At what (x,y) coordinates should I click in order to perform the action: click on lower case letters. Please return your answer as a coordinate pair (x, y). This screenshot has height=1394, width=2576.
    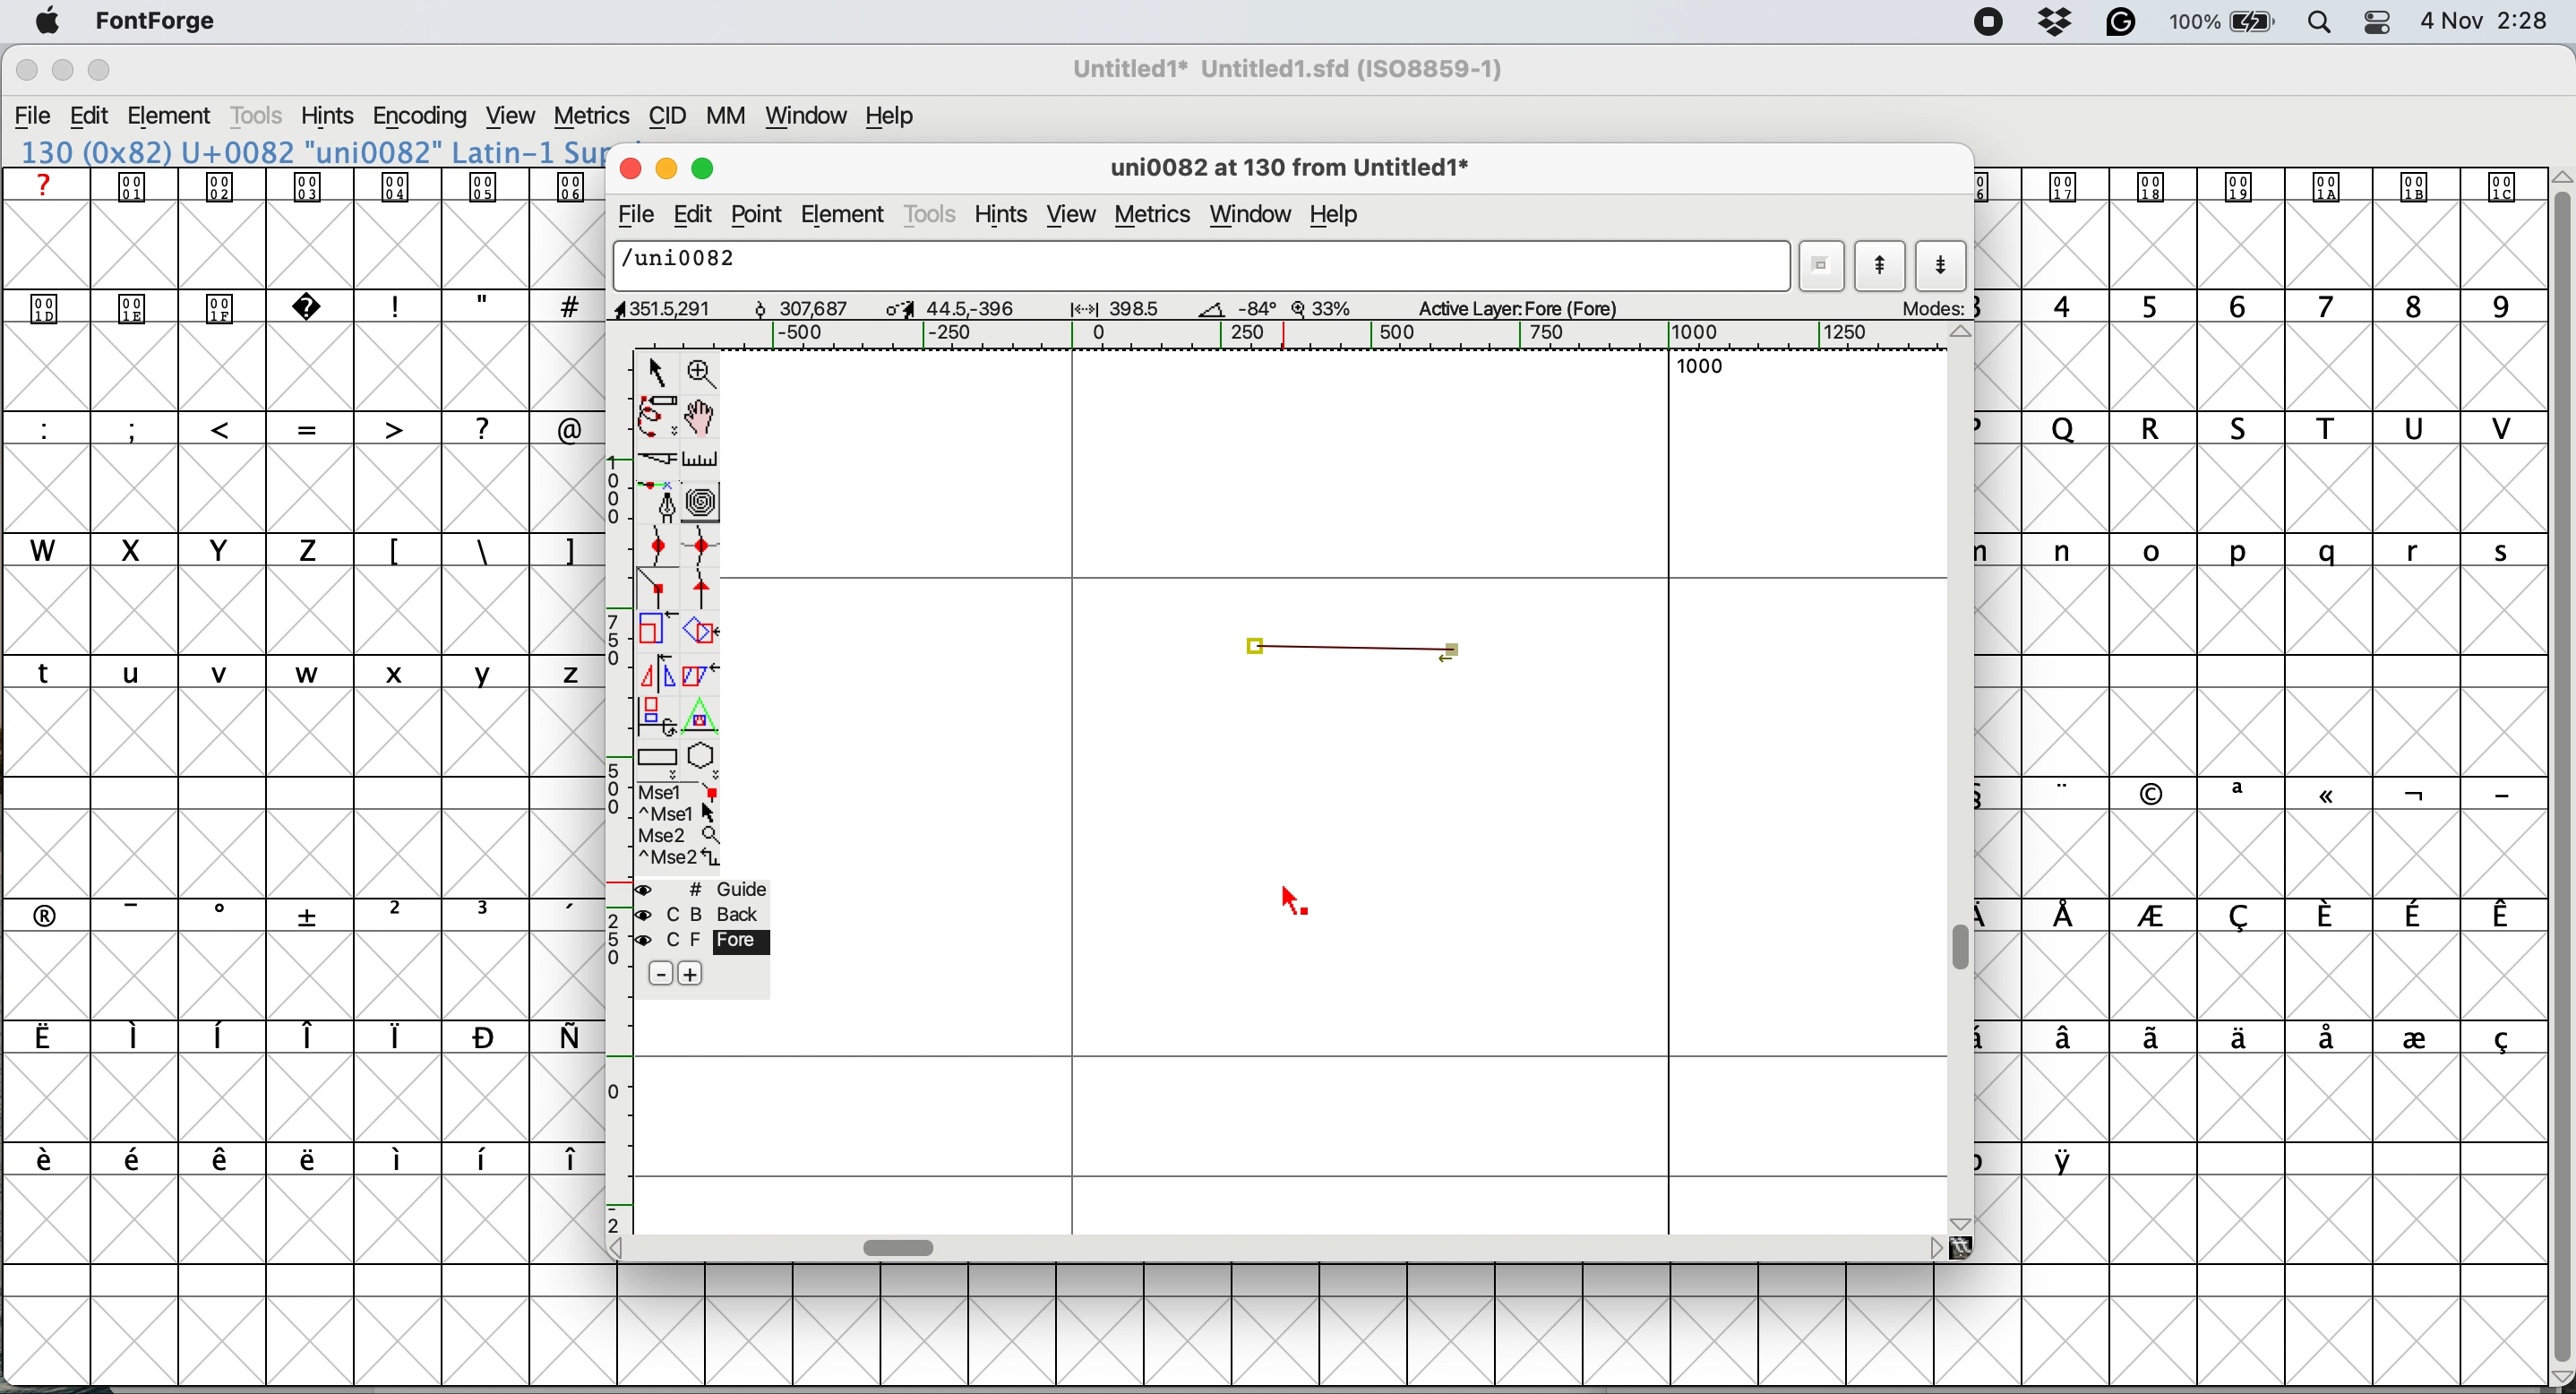
    Looking at the image, I should click on (304, 671).